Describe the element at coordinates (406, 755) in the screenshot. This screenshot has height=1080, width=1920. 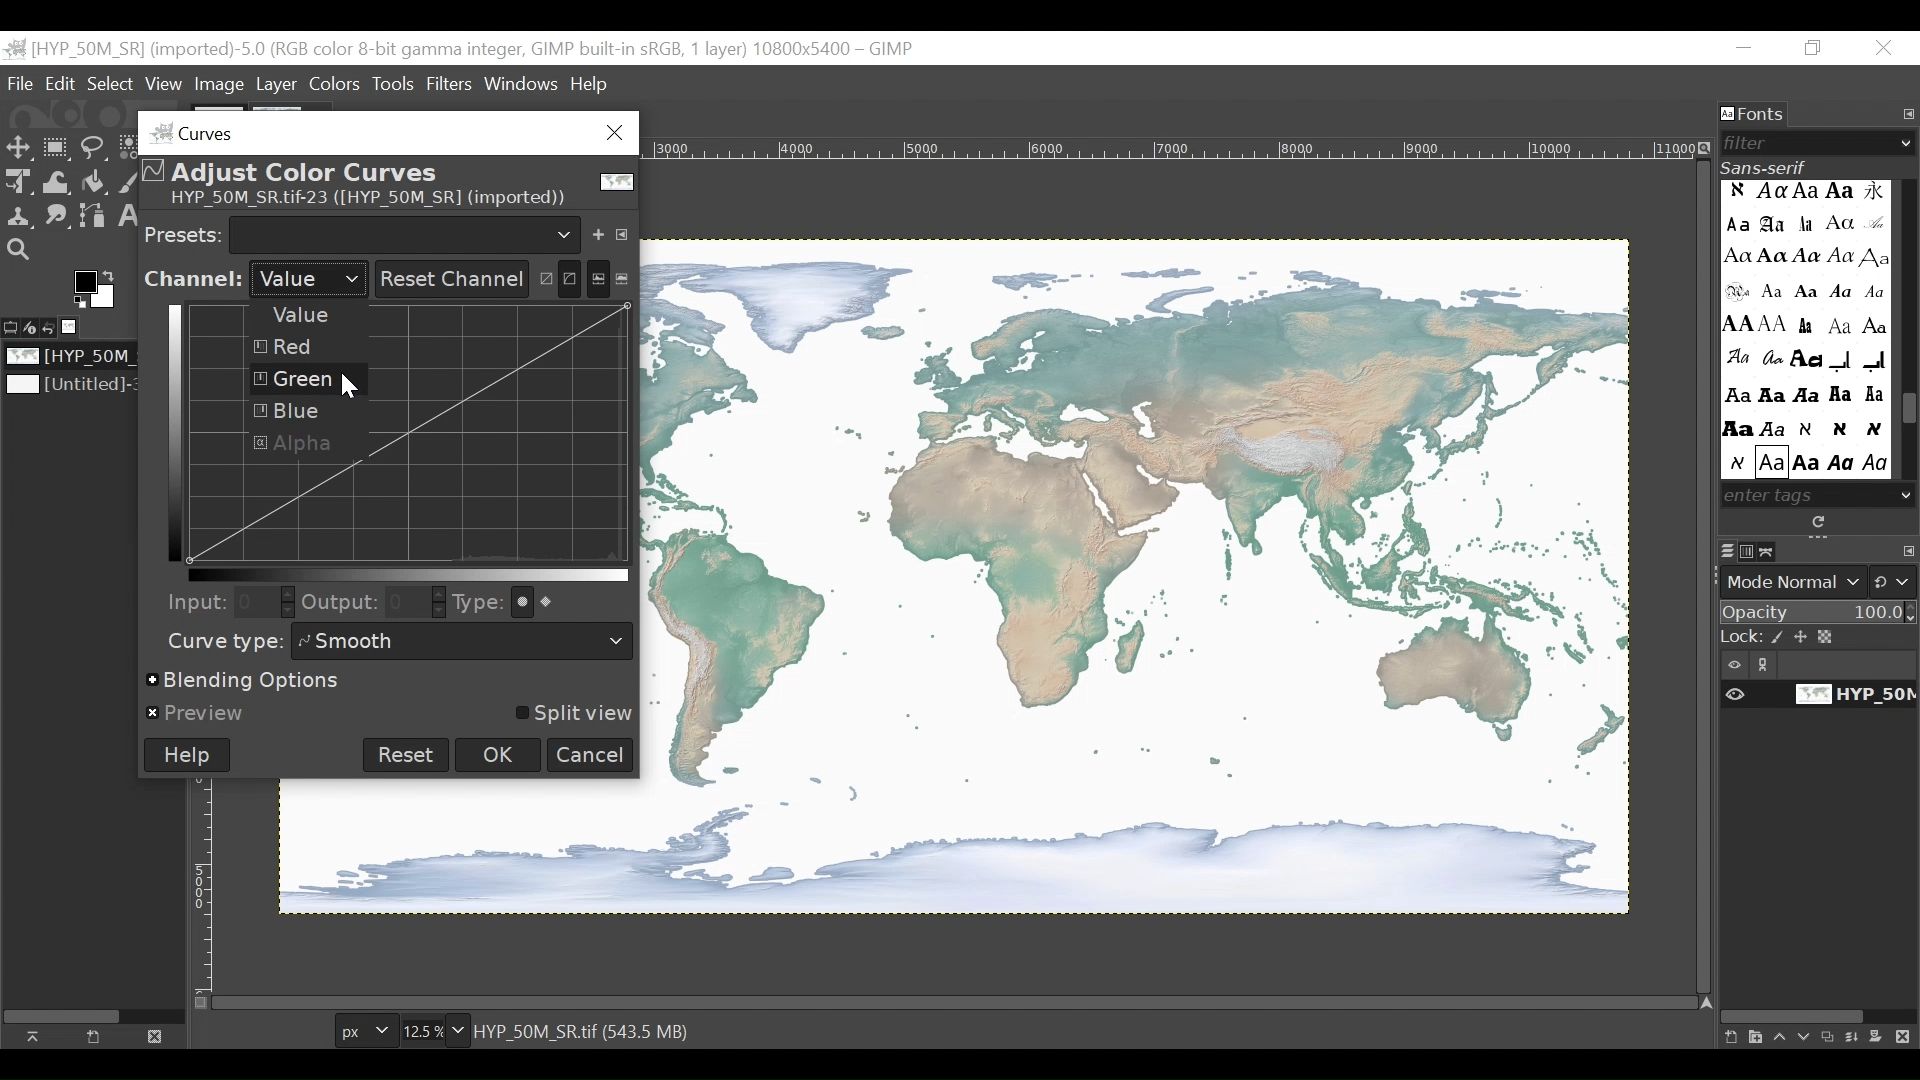
I see `Reset` at that location.